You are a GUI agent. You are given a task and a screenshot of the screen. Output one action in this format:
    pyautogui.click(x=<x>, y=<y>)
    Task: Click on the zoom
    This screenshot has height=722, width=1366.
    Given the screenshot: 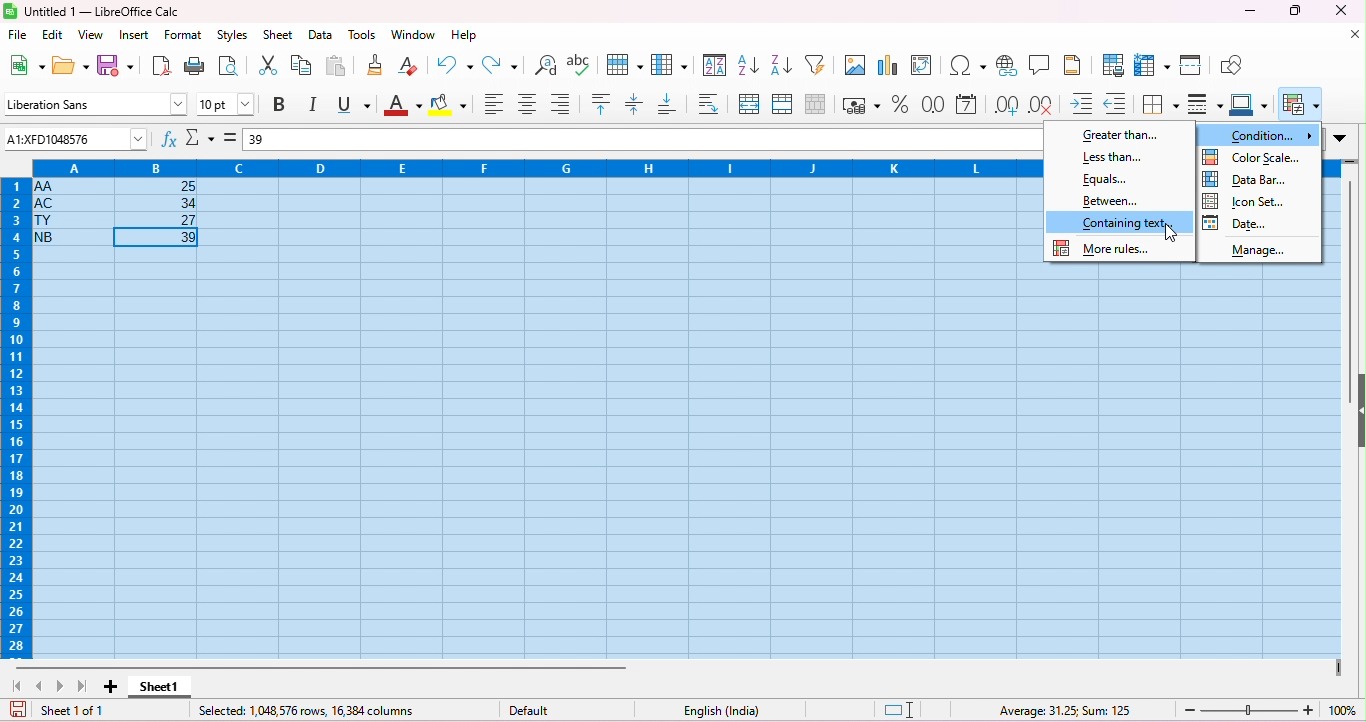 What is the action you would take?
    pyautogui.click(x=1272, y=709)
    